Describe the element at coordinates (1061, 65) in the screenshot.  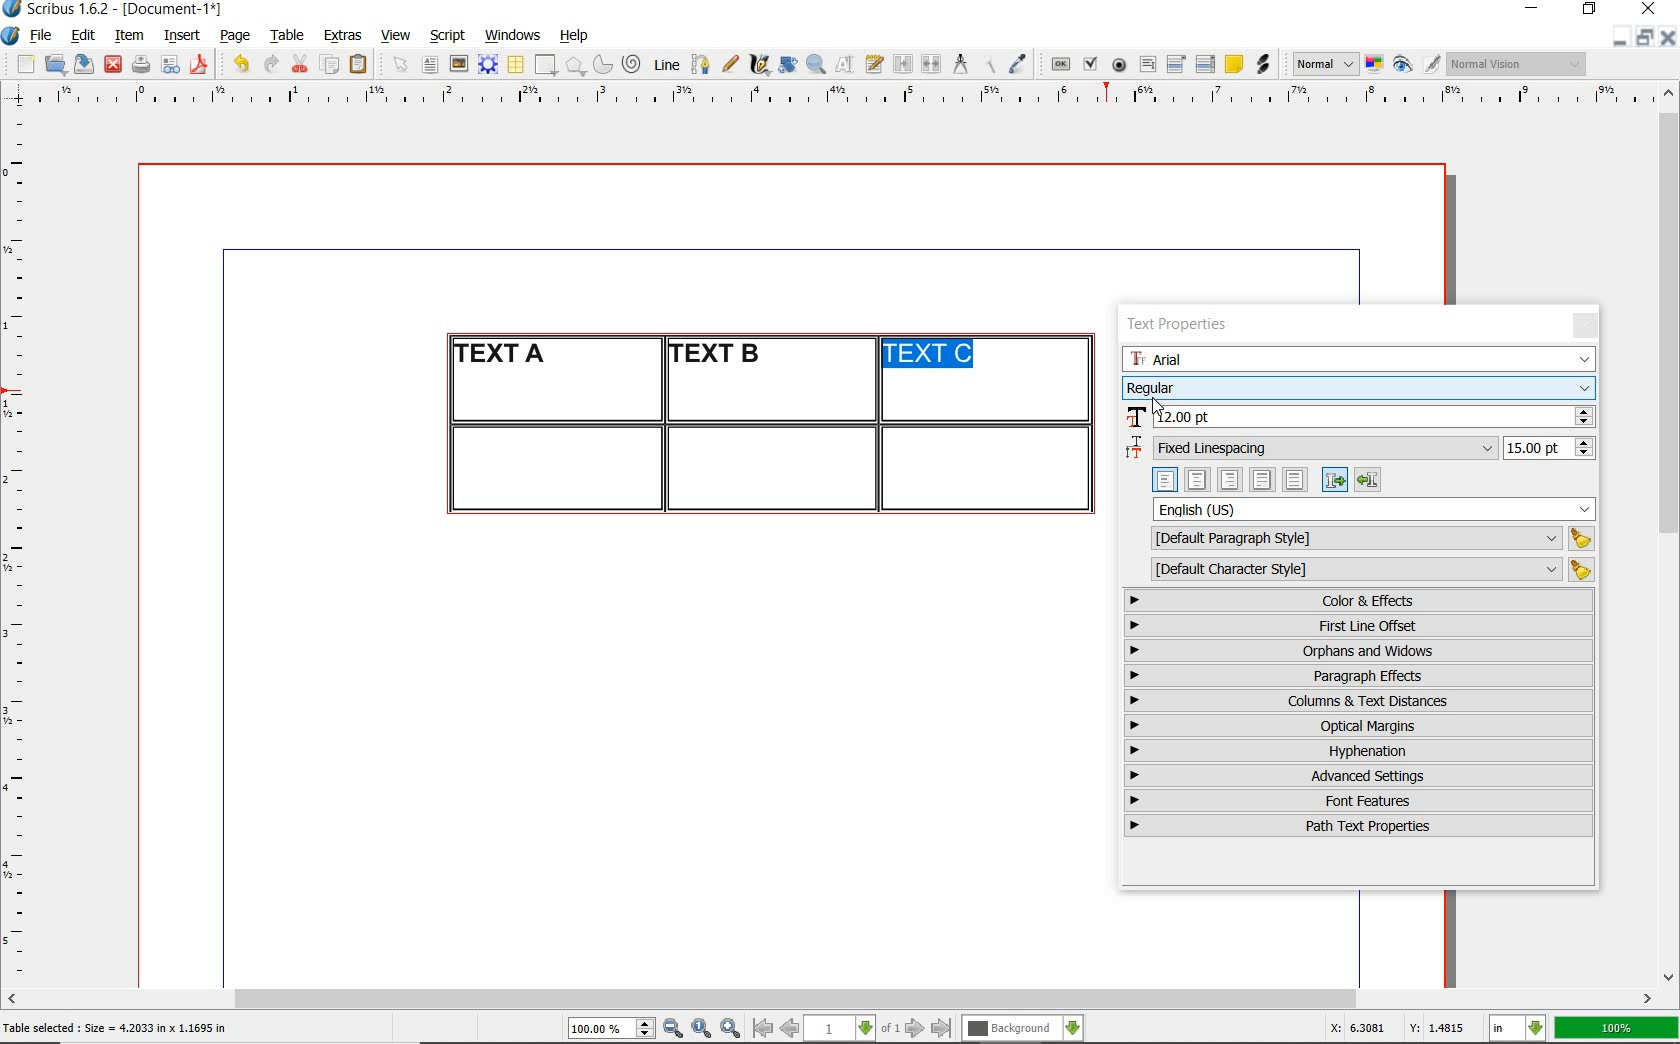
I see `pdf push button` at that location.